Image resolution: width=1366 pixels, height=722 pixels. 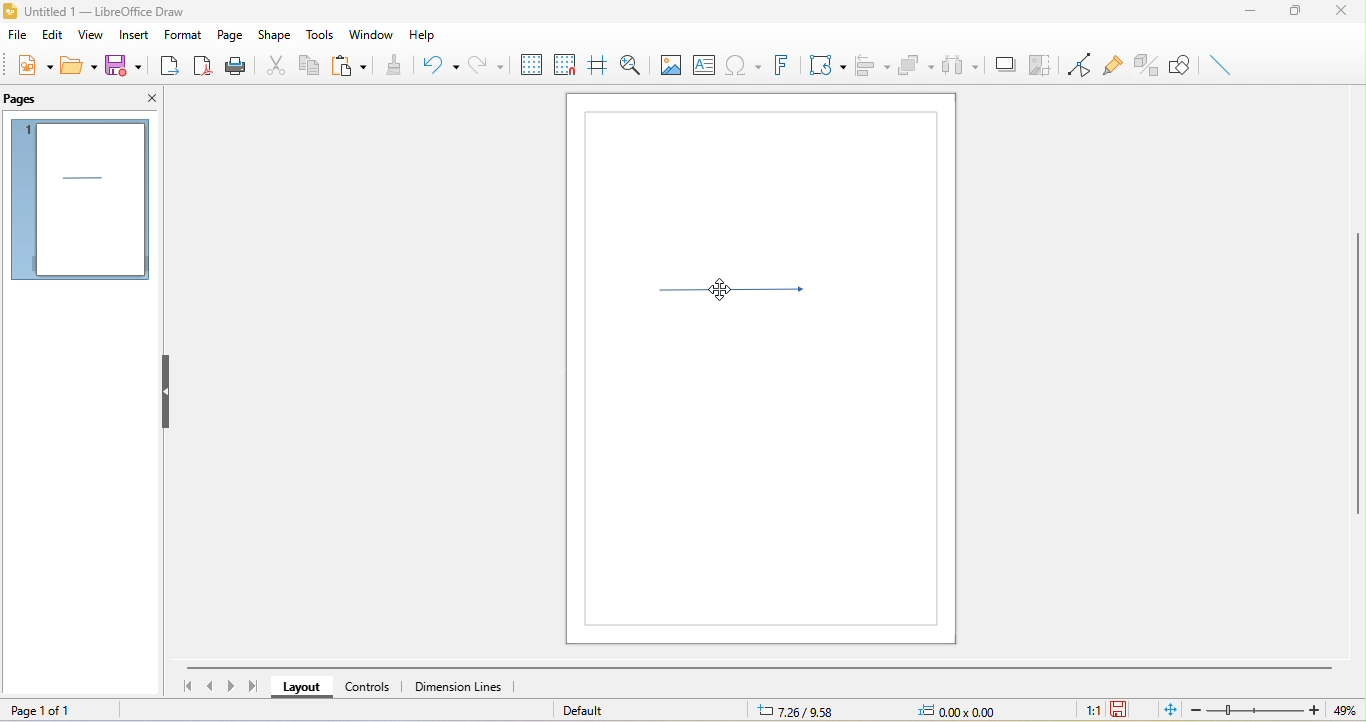 I want to click on toggle point edit mode, so click(x=1074, y=62).